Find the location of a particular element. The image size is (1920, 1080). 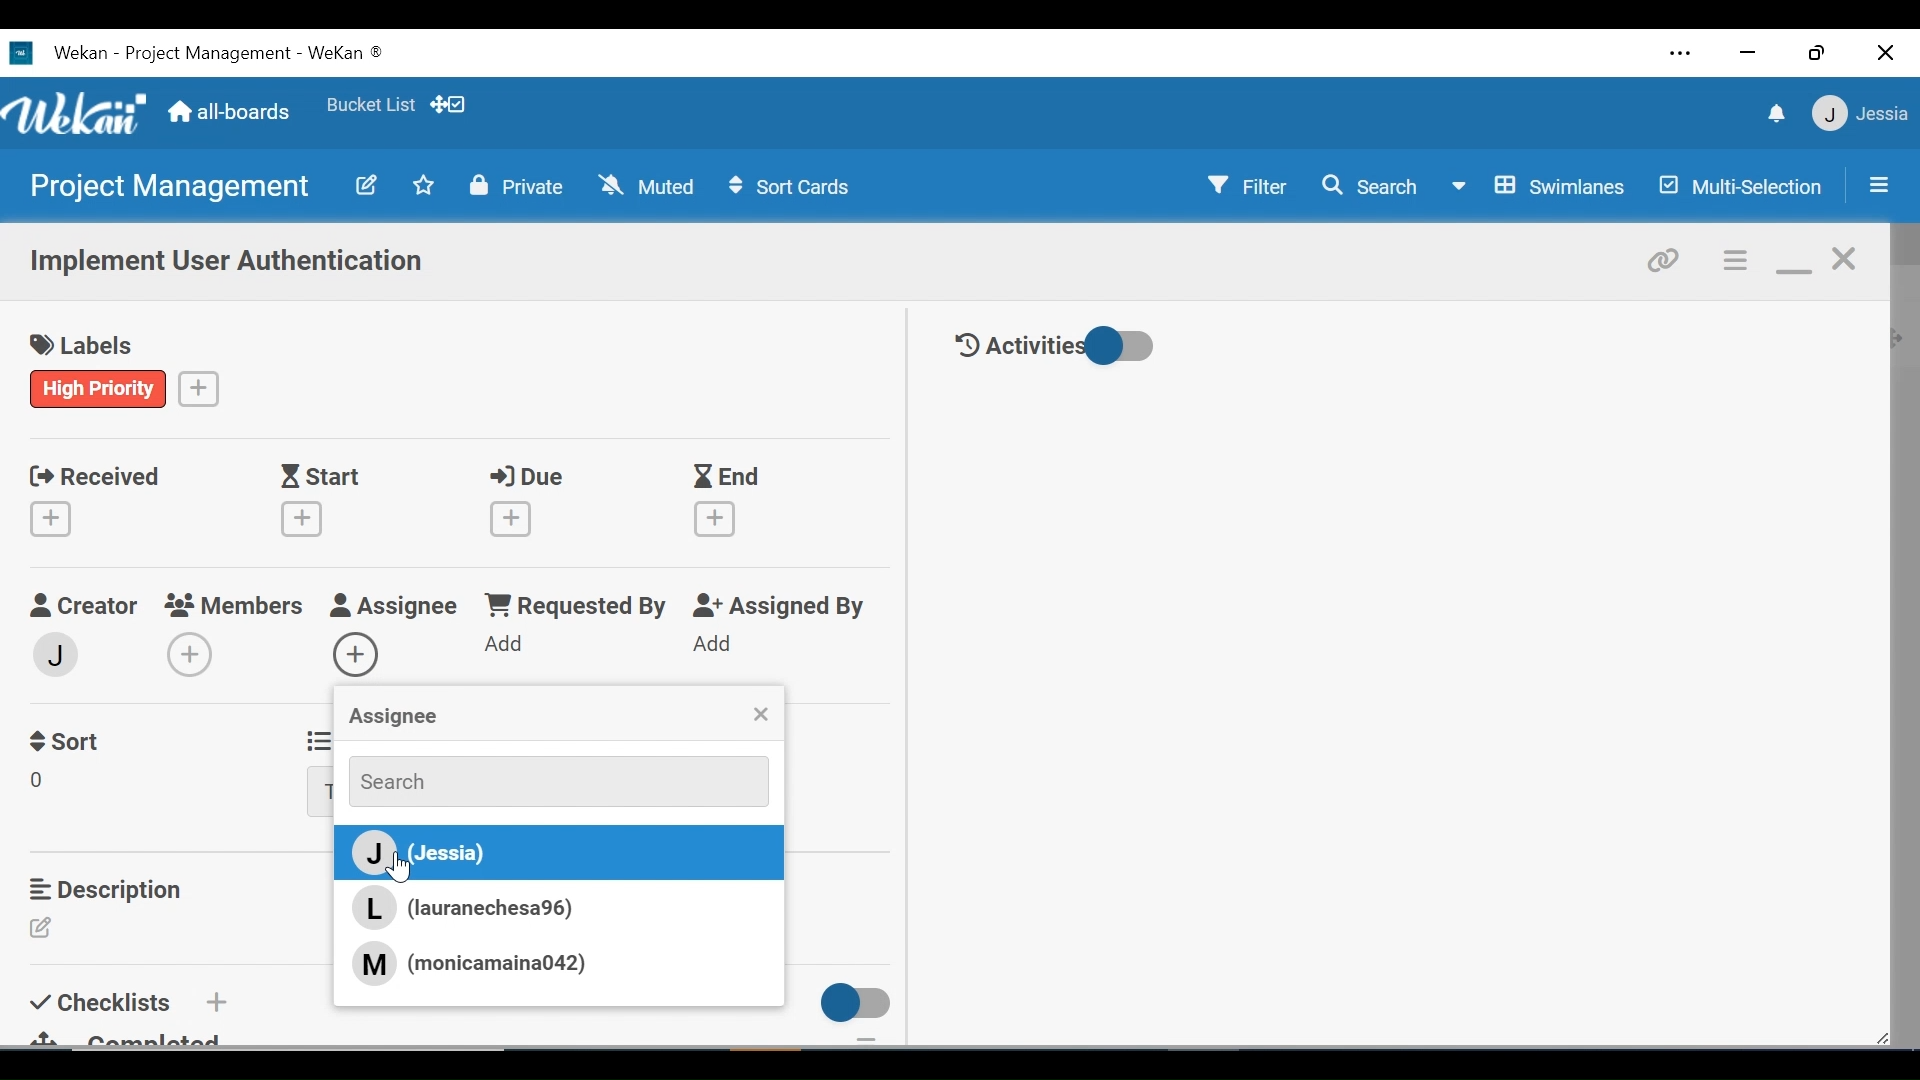

Add is located at coordinates (214, 1001).